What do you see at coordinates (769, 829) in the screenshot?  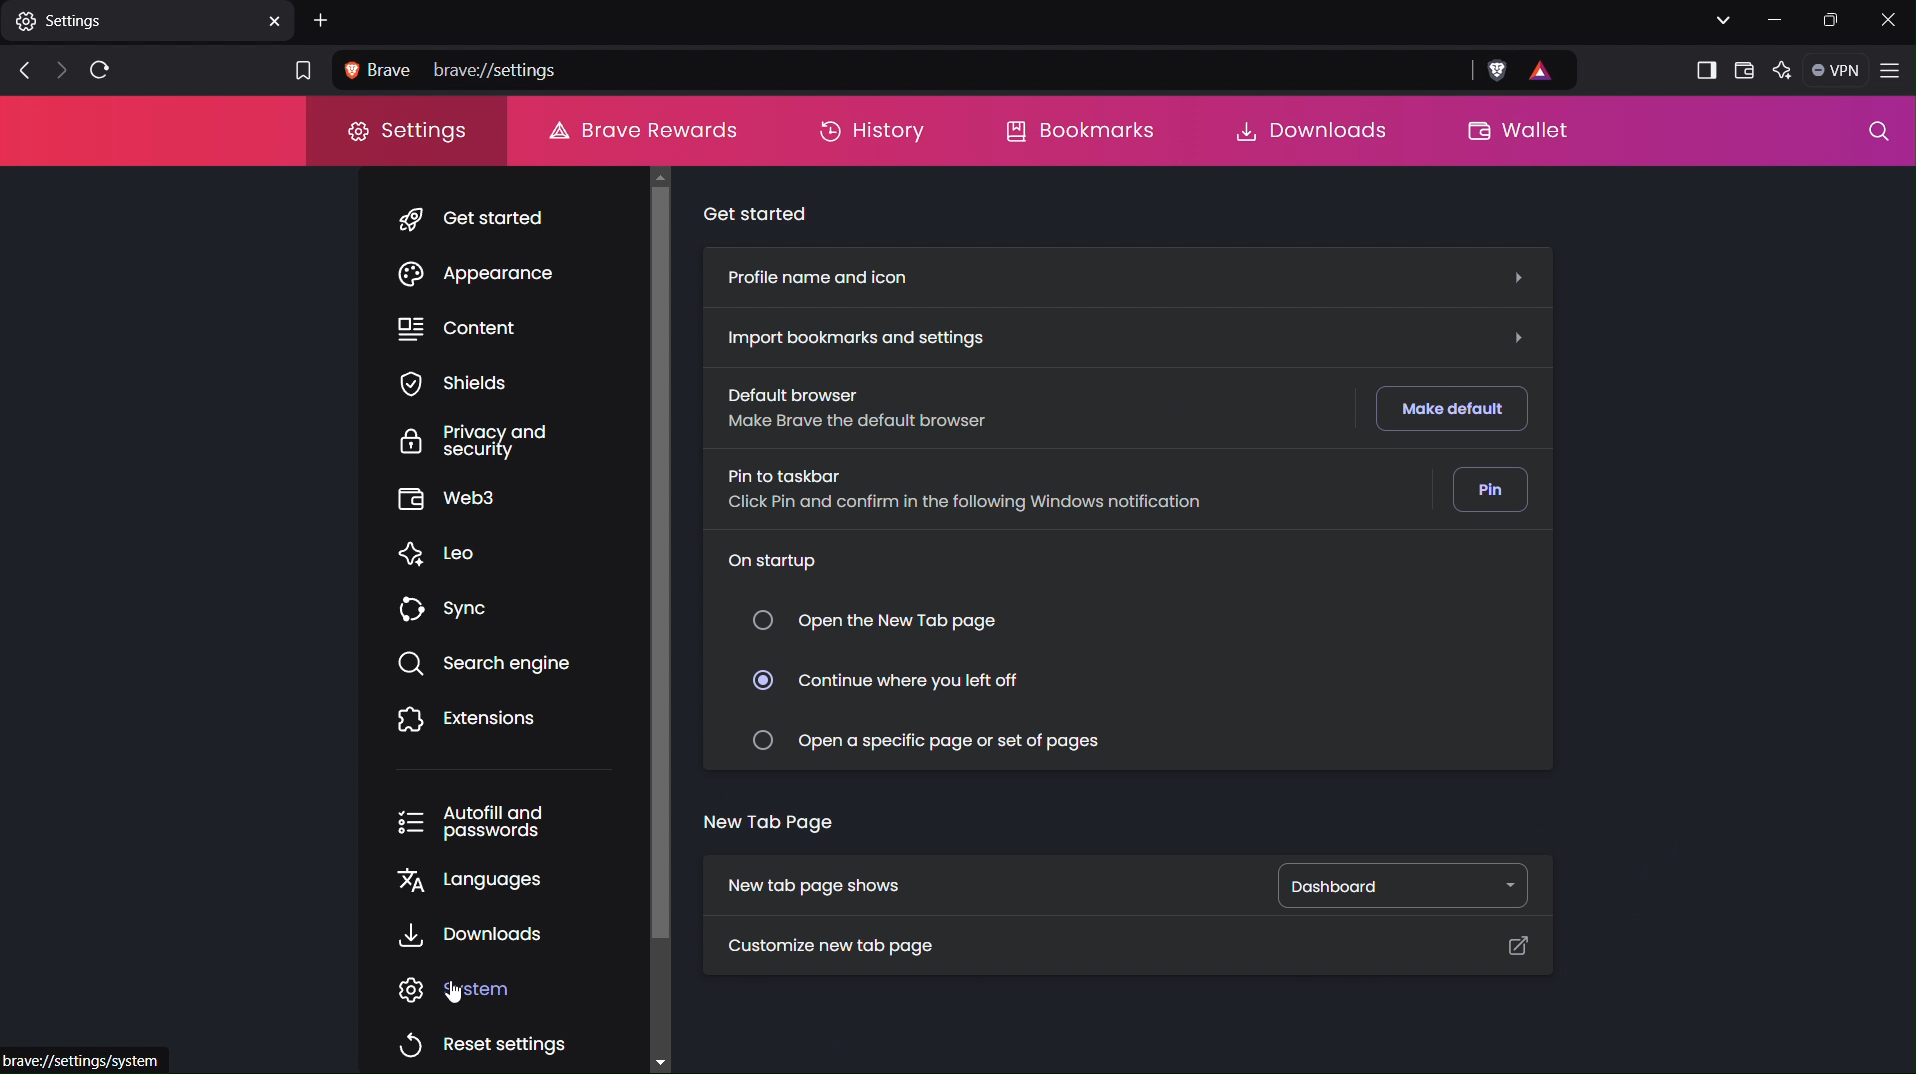 I see `New Tab Page` at bounding box center [769, 829].